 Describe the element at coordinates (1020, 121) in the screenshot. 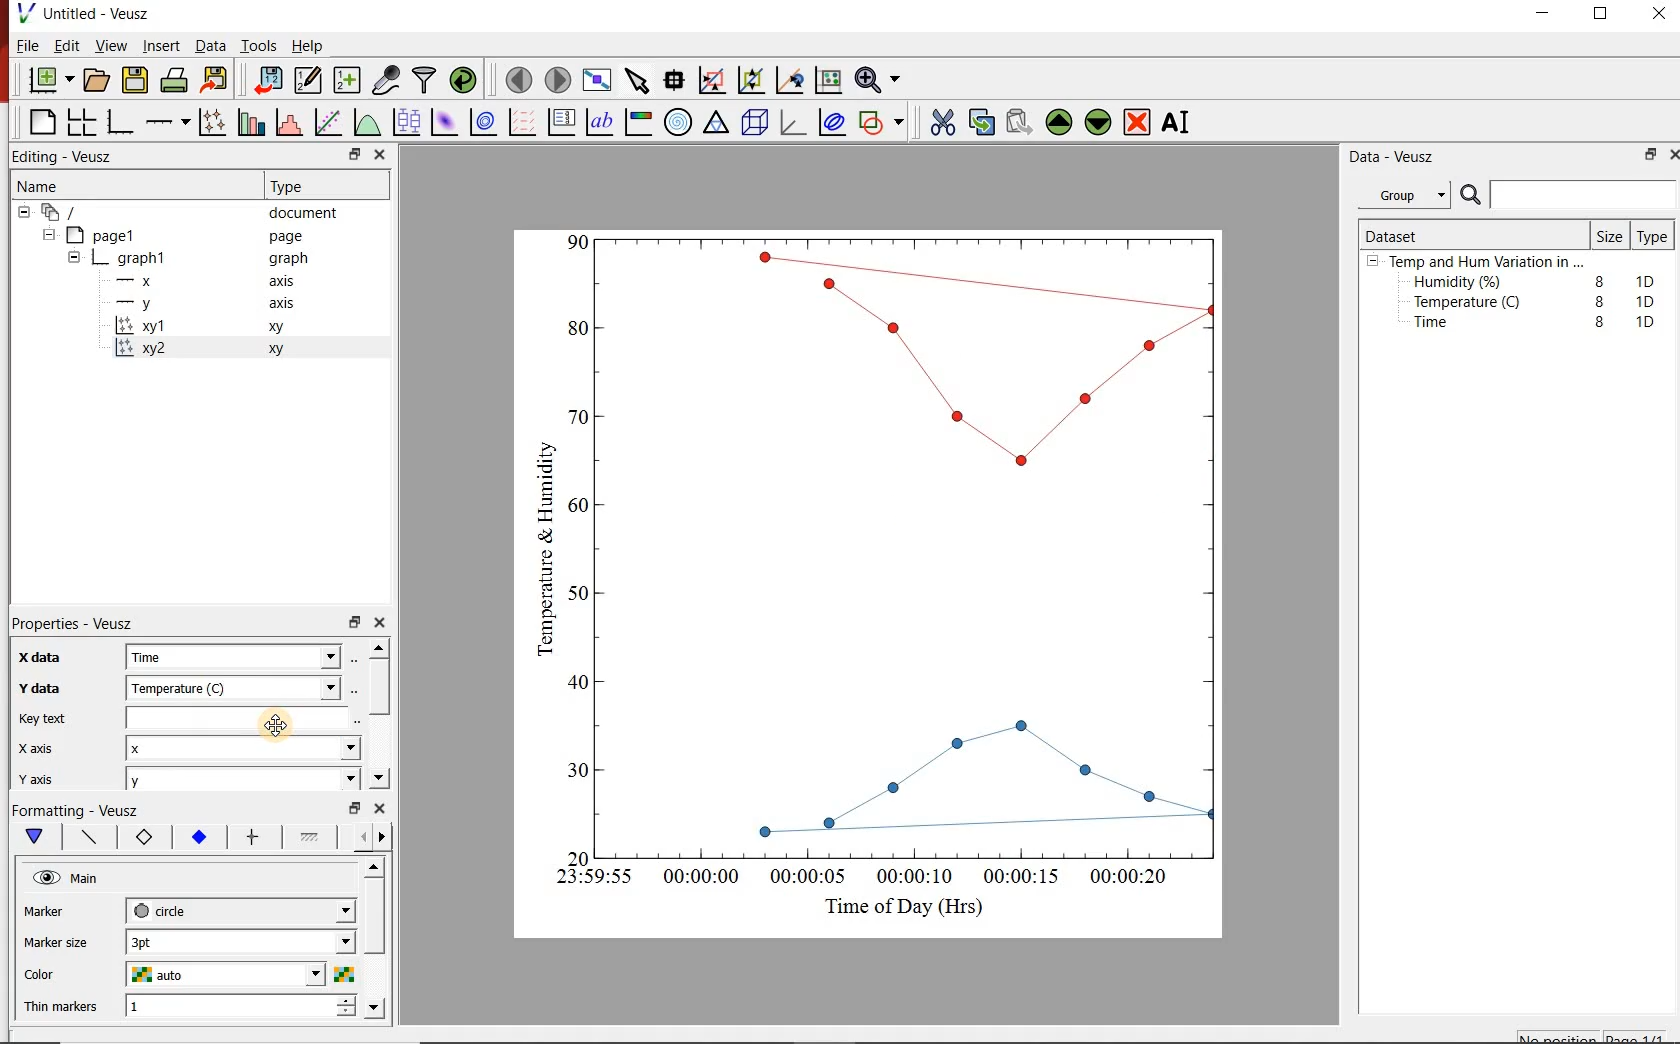

I see `Paste widget from the clipboard` at that location.